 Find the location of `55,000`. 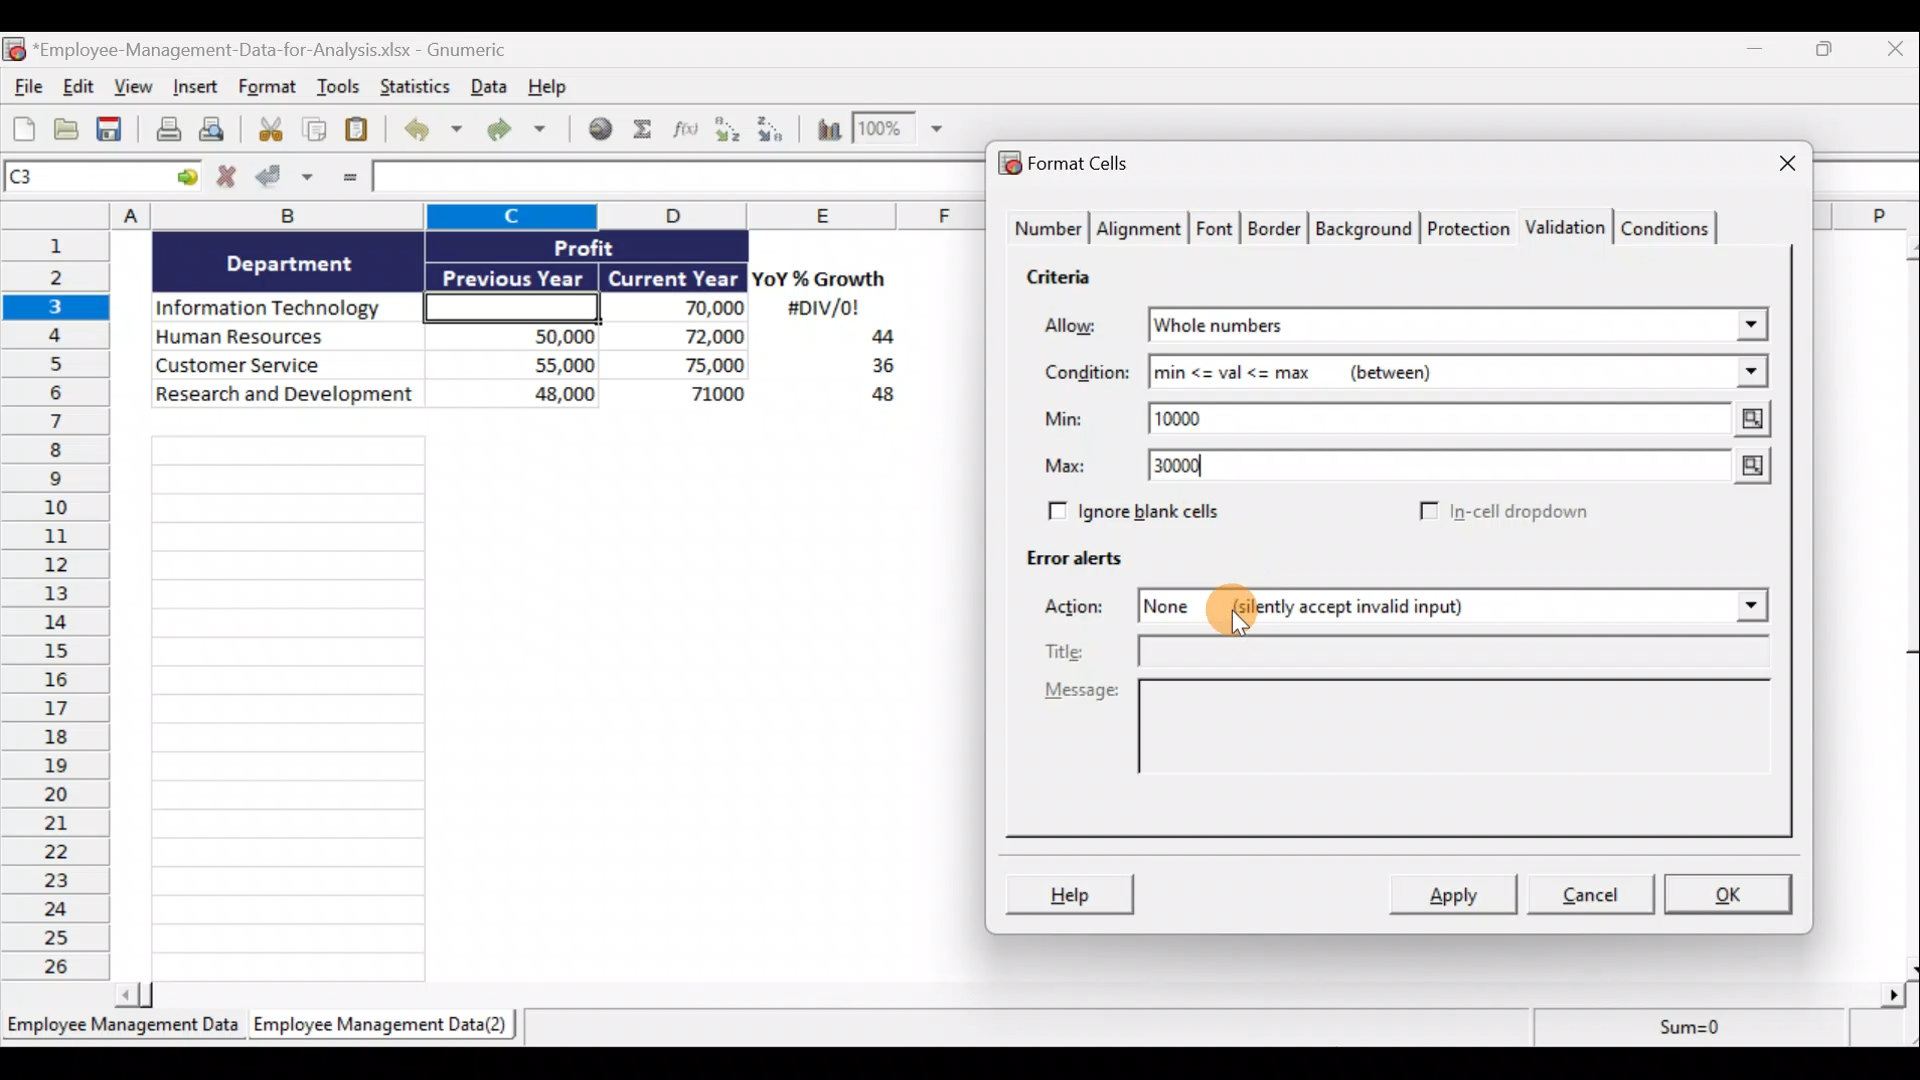

55,000 is located at coordinates (523, 364).